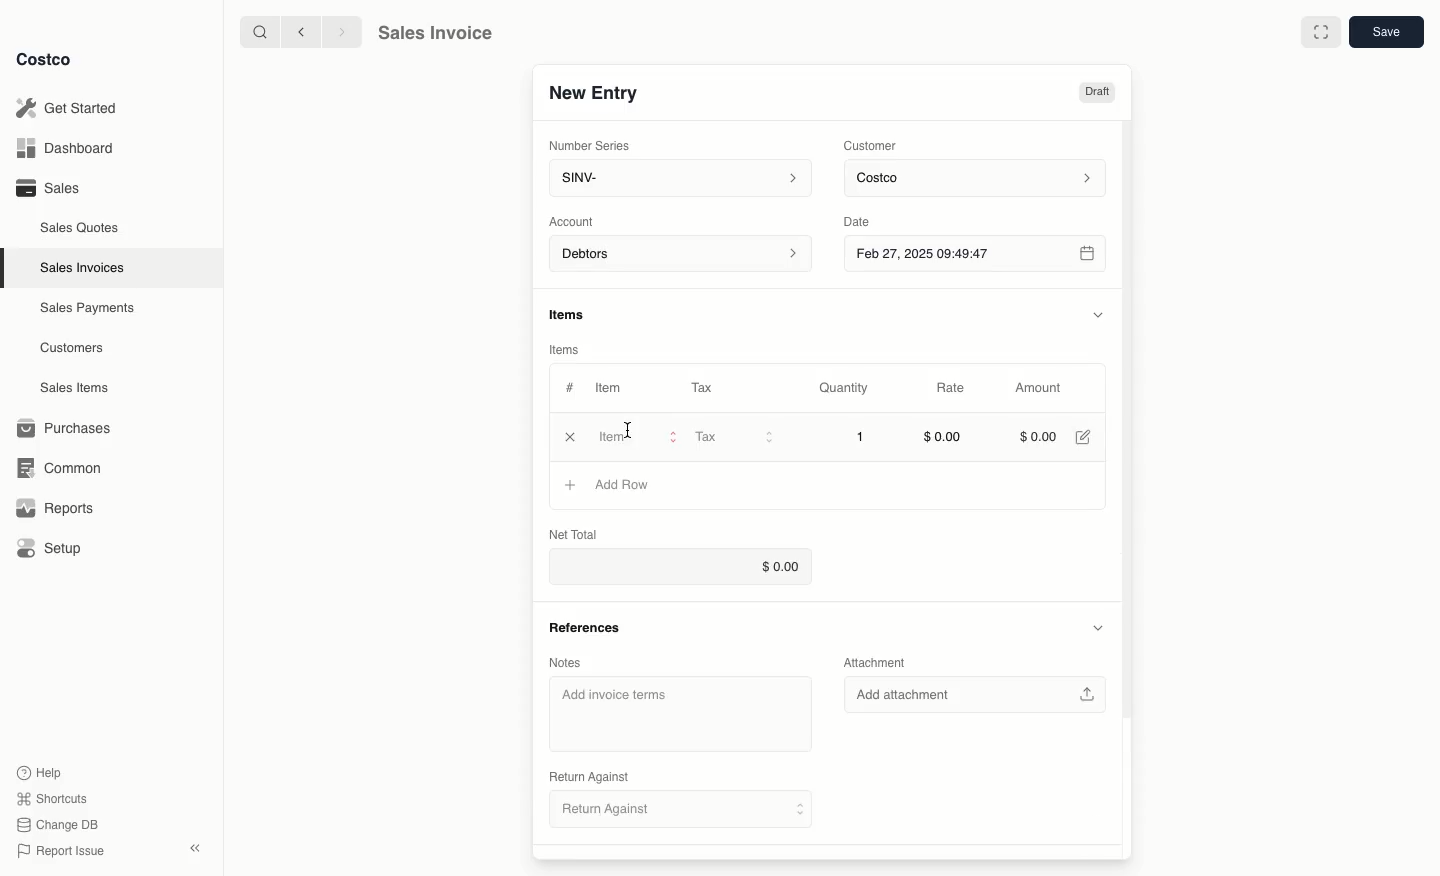 The width and height of the screenshot is (1440, 876). What do you see at coordinates (1320, 32) in the screenshot?
I see `Full width toggle` at bounding box center [1320, 32].